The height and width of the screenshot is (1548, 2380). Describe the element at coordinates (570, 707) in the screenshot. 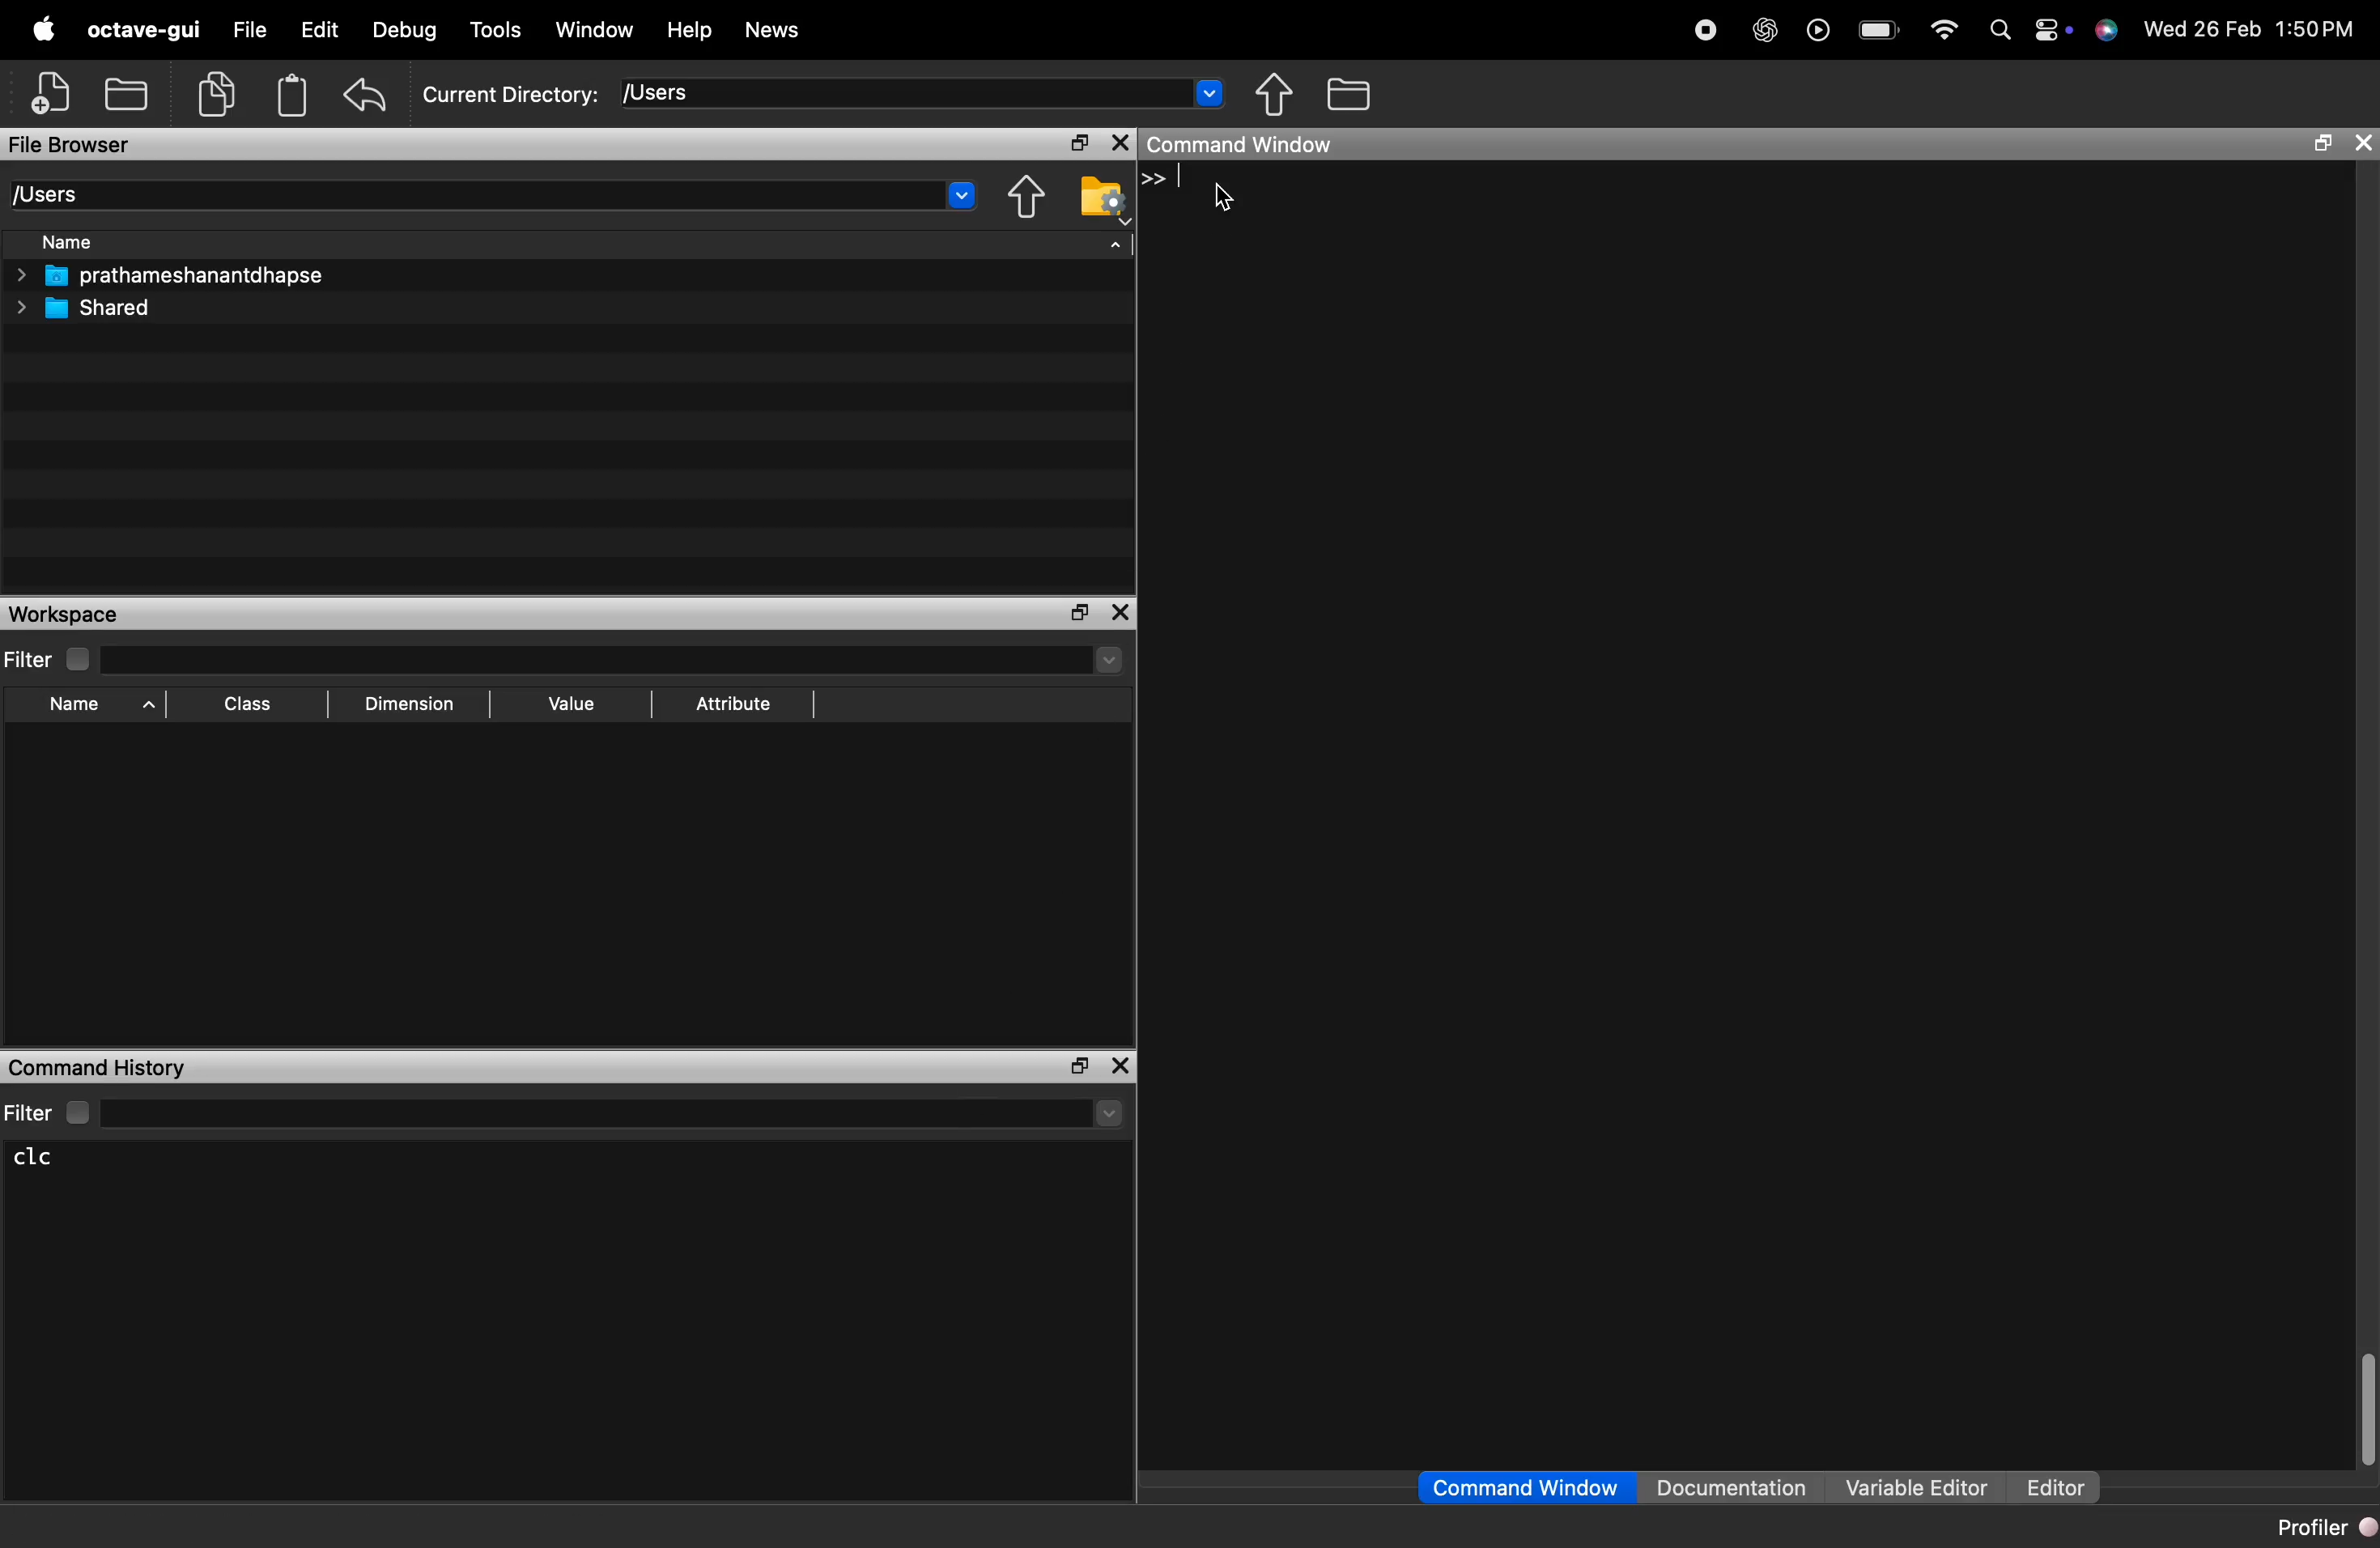

I see `Value` at that location.